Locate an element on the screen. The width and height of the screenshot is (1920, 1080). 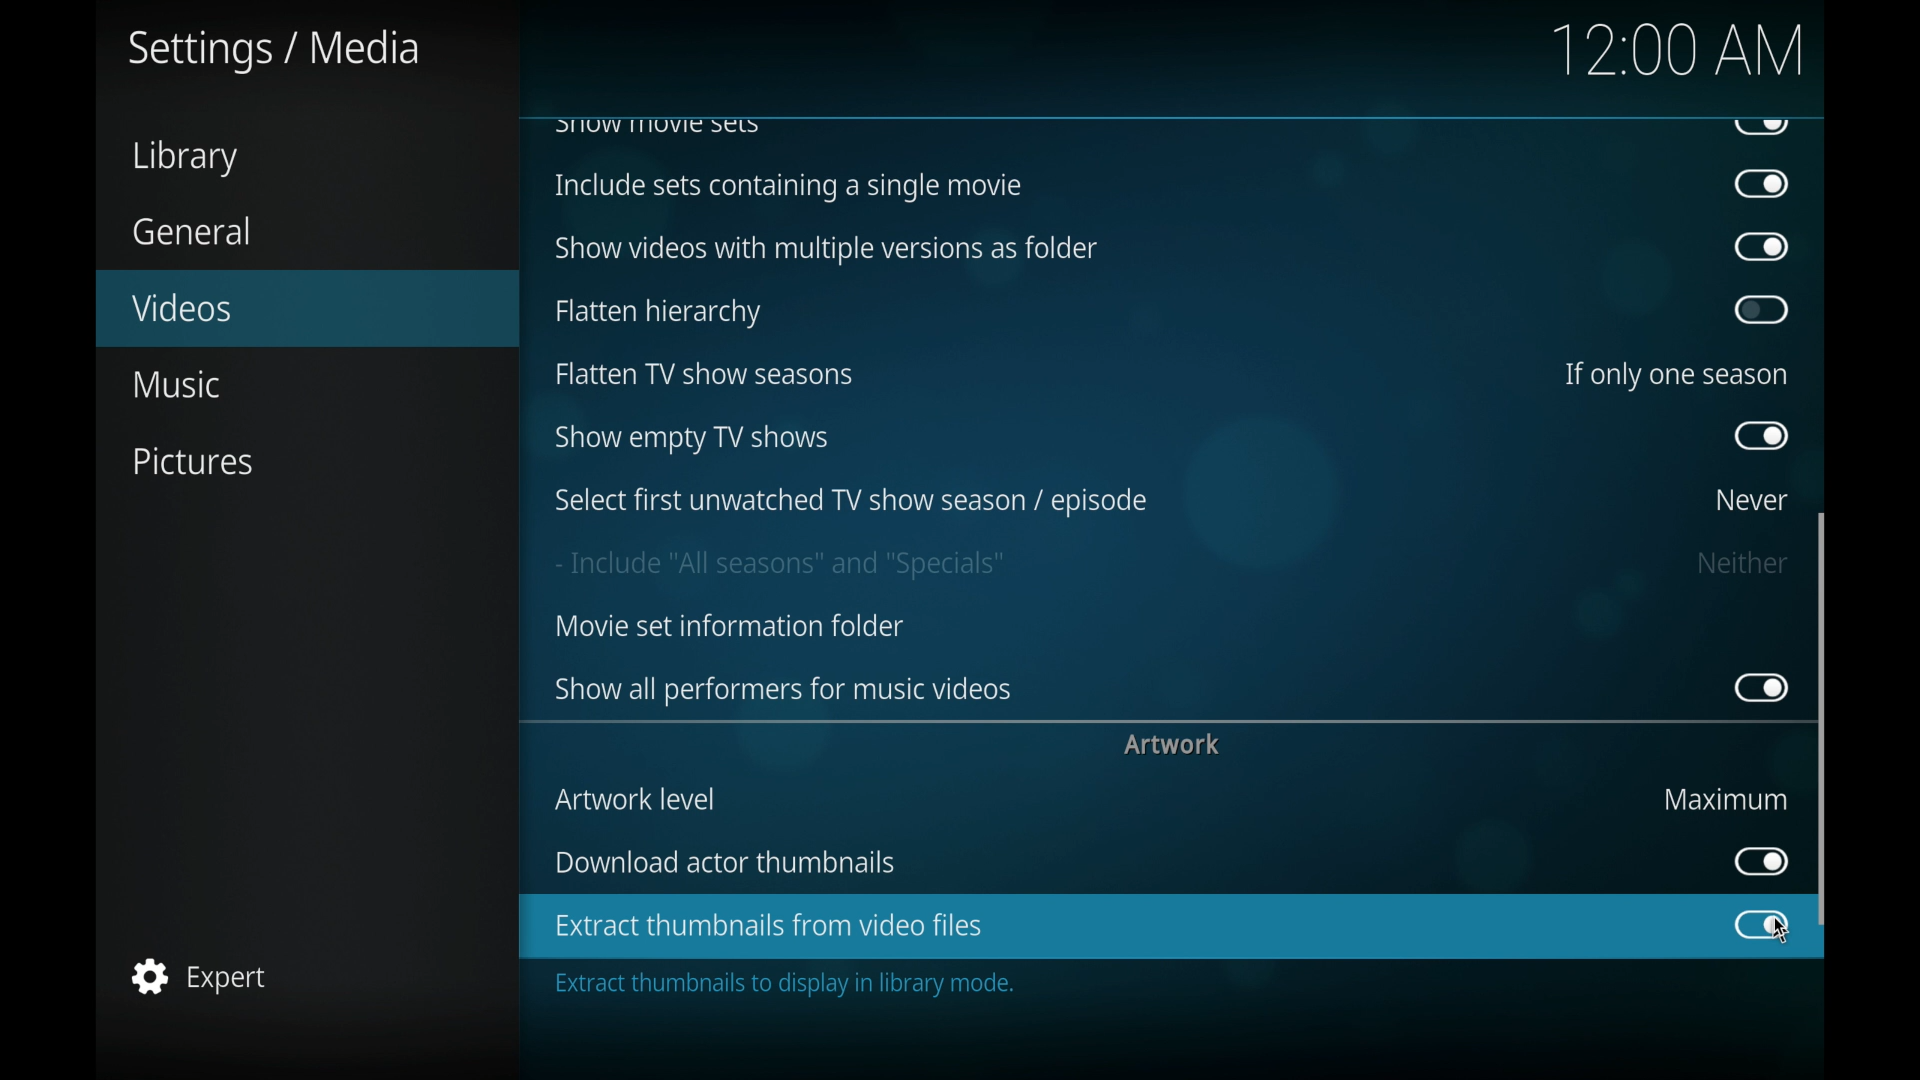
toggle button is located at coordinates (1763, 249).